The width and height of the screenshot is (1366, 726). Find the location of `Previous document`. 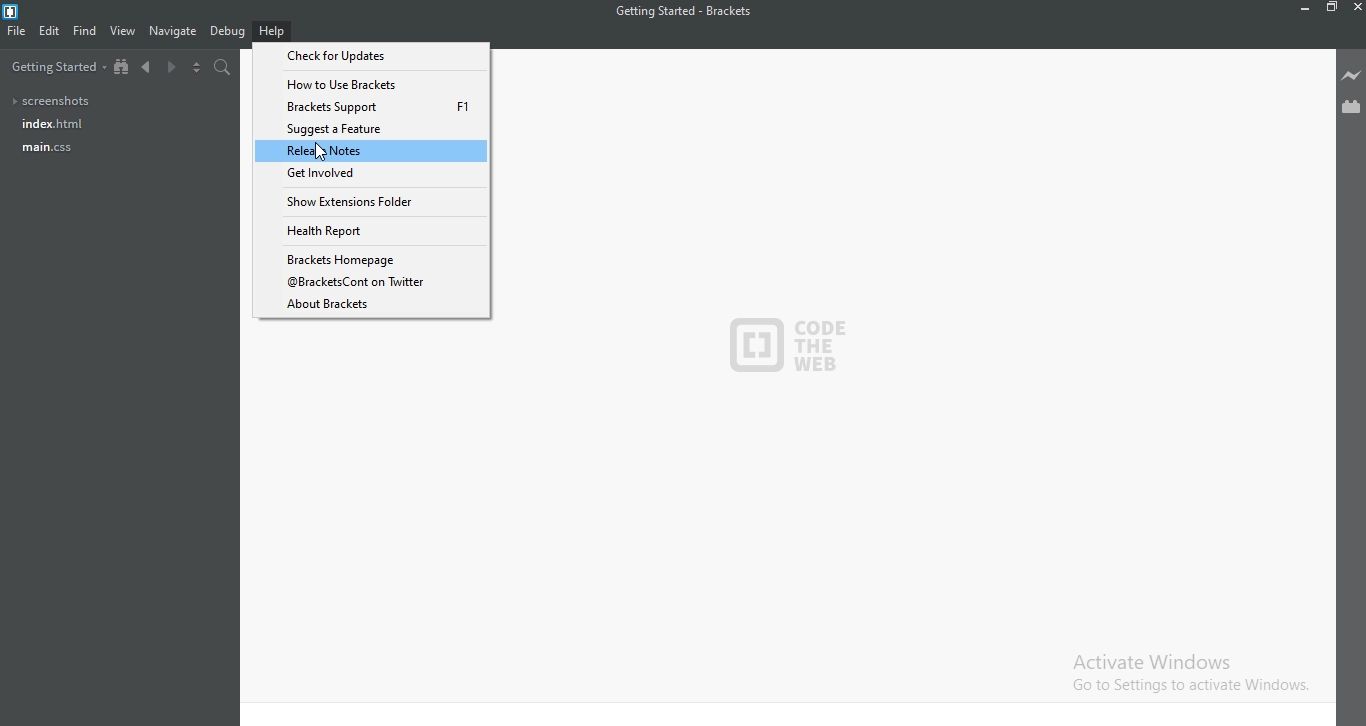

Previous document is located at coordinates (146, 67).